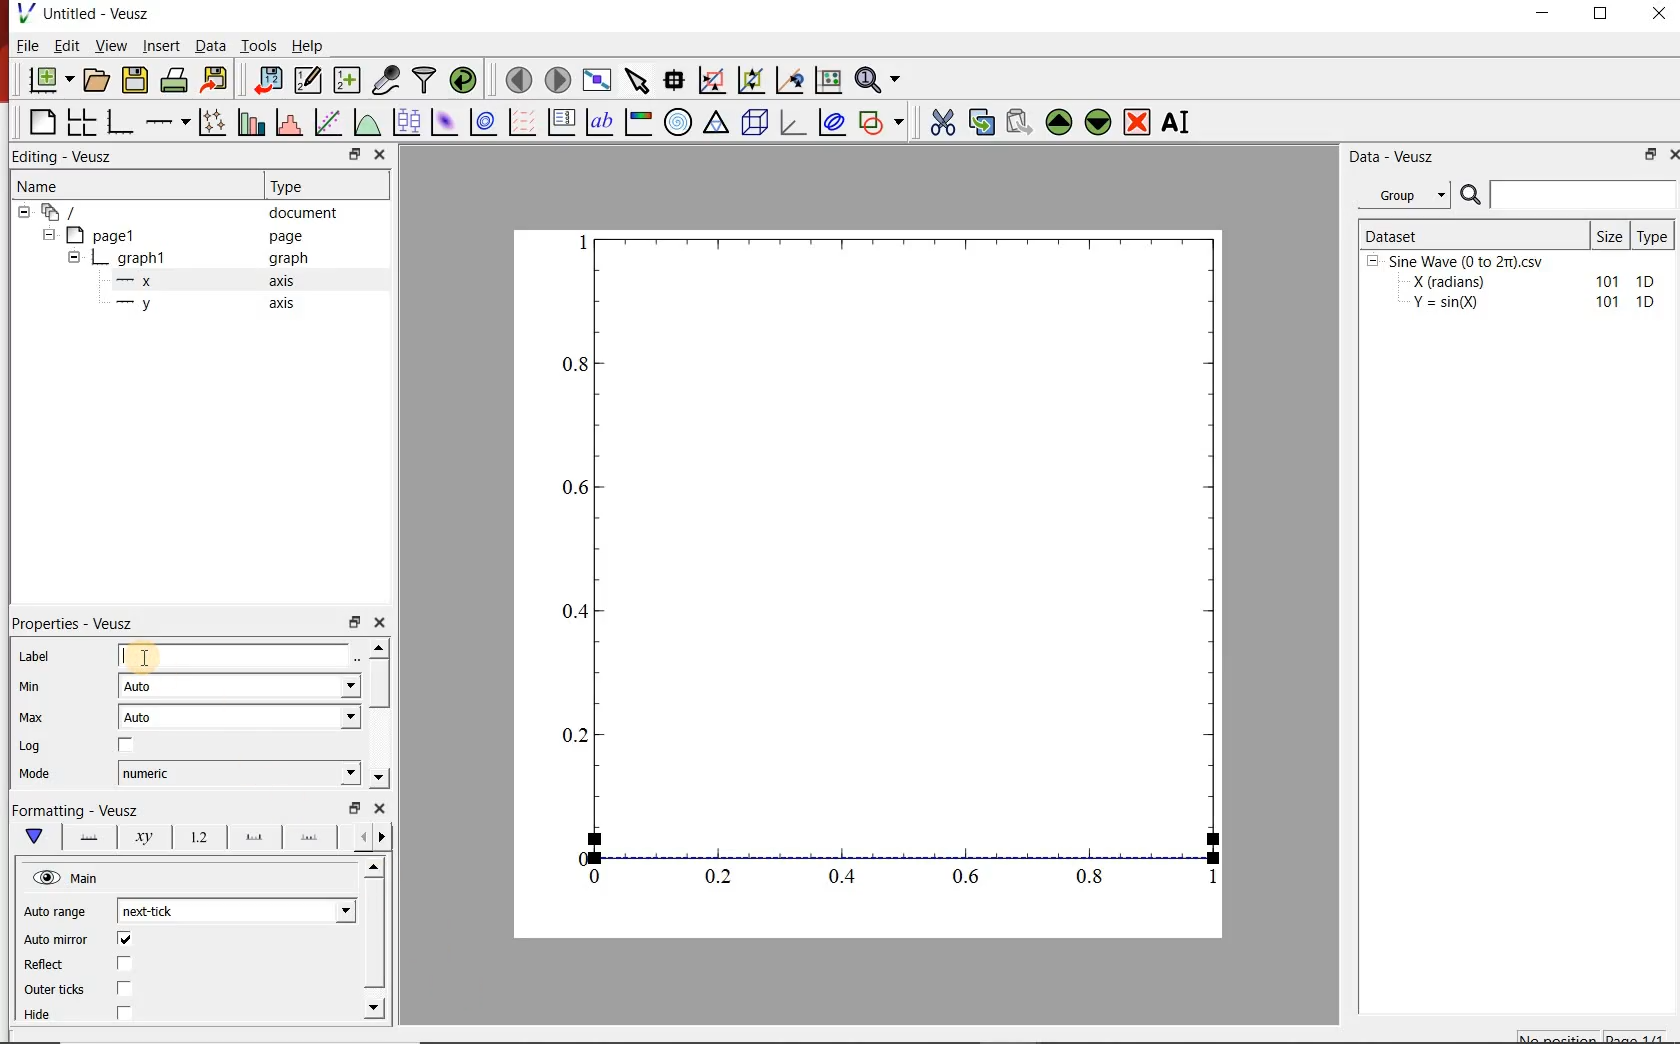  I want to click on click to zoom out, so click(754, 78).